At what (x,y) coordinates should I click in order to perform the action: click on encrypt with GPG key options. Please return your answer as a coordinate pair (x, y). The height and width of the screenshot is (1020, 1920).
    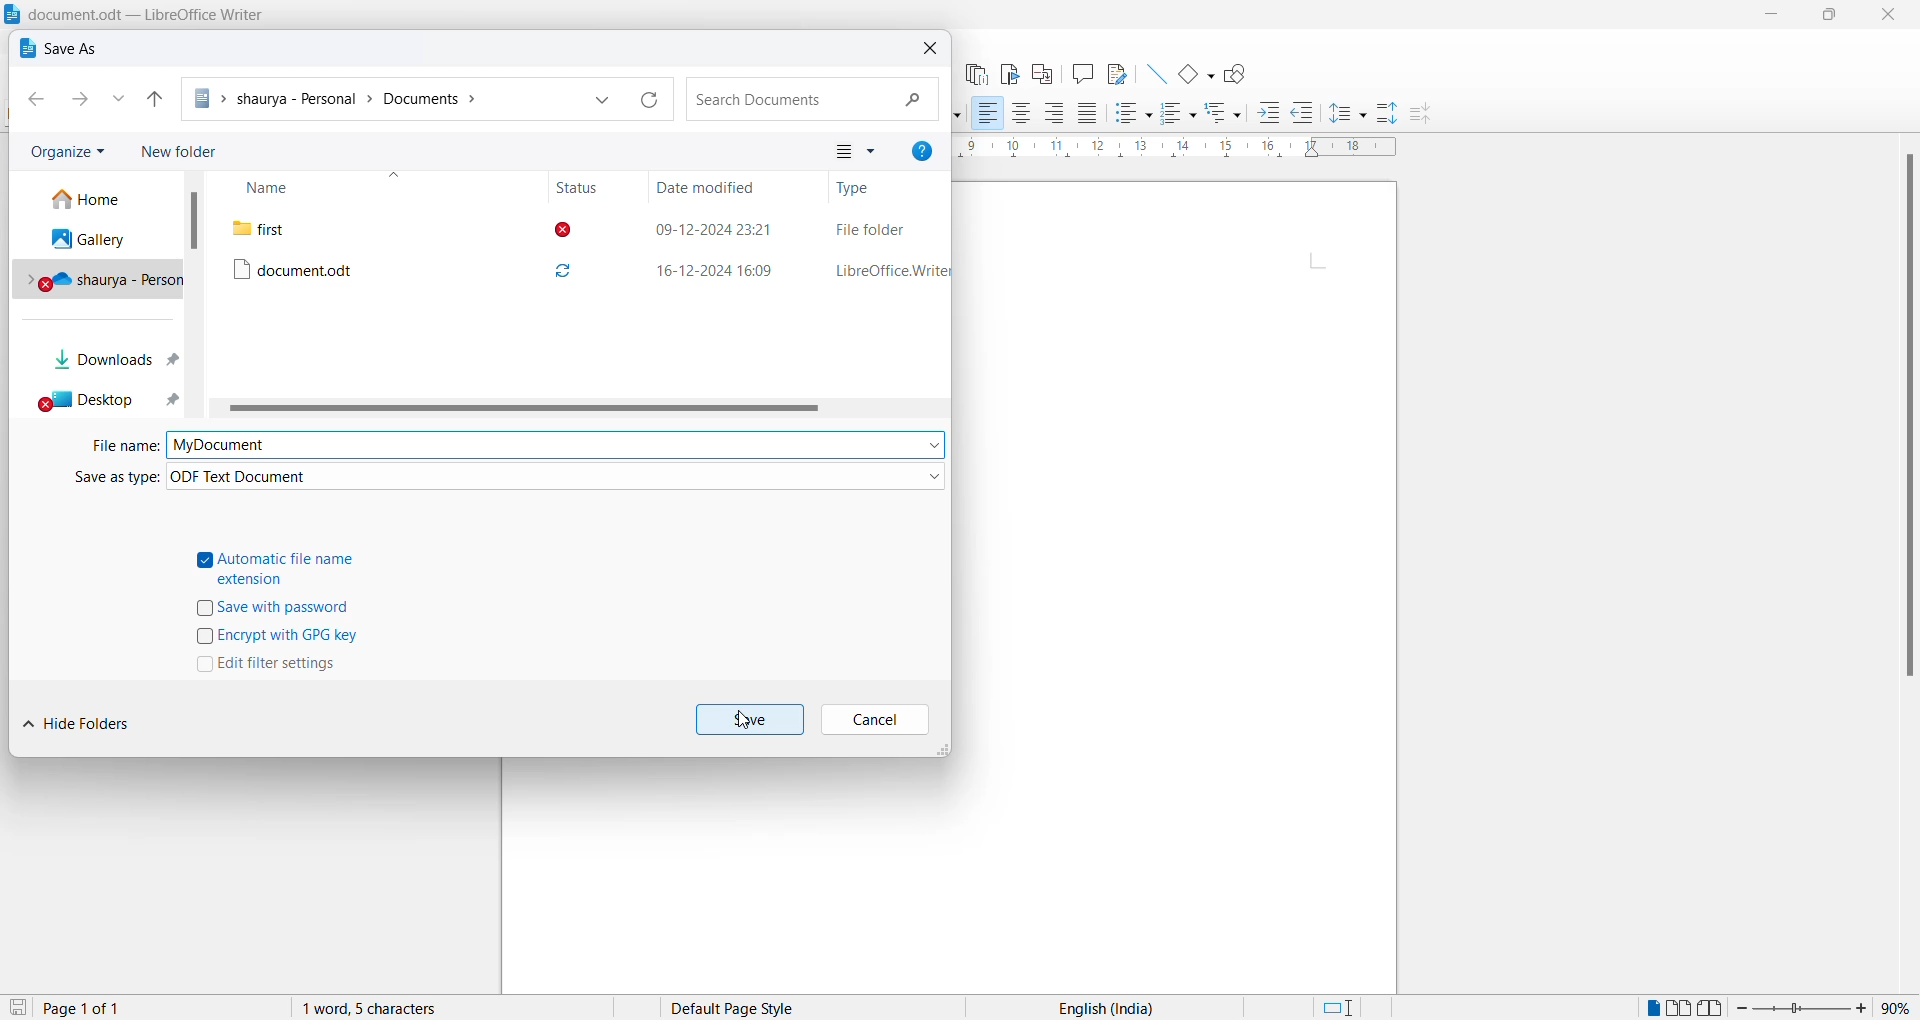
    Looking at the image, I should click on (277, 638).